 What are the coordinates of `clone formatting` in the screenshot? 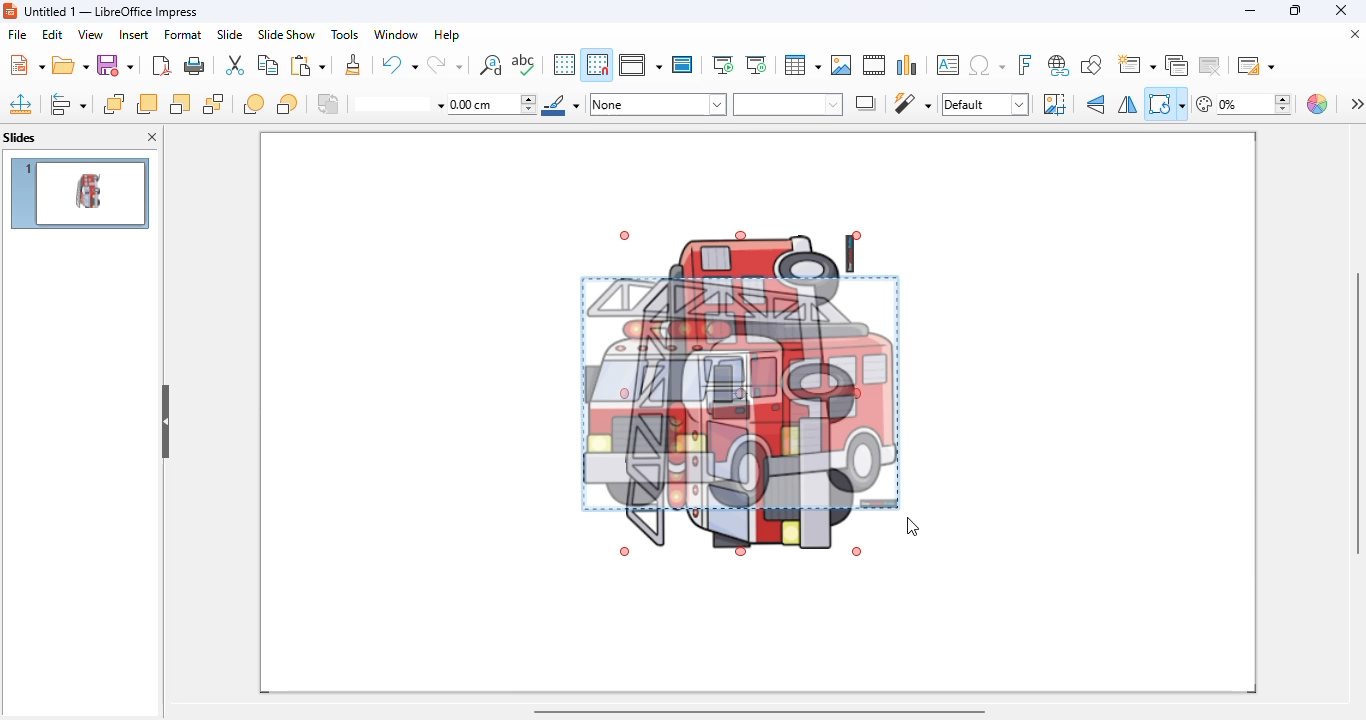 It's located at (353, 65).